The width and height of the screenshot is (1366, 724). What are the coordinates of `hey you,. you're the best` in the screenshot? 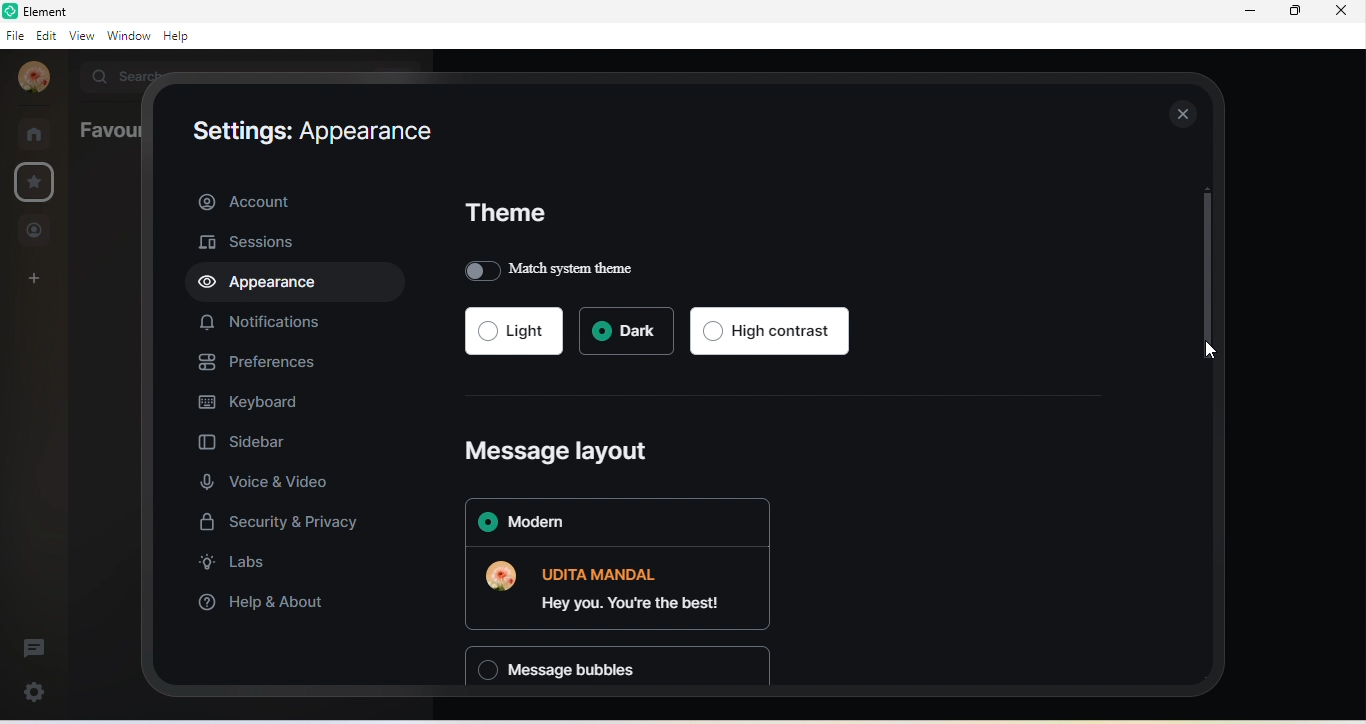 It's located at (638, 587).